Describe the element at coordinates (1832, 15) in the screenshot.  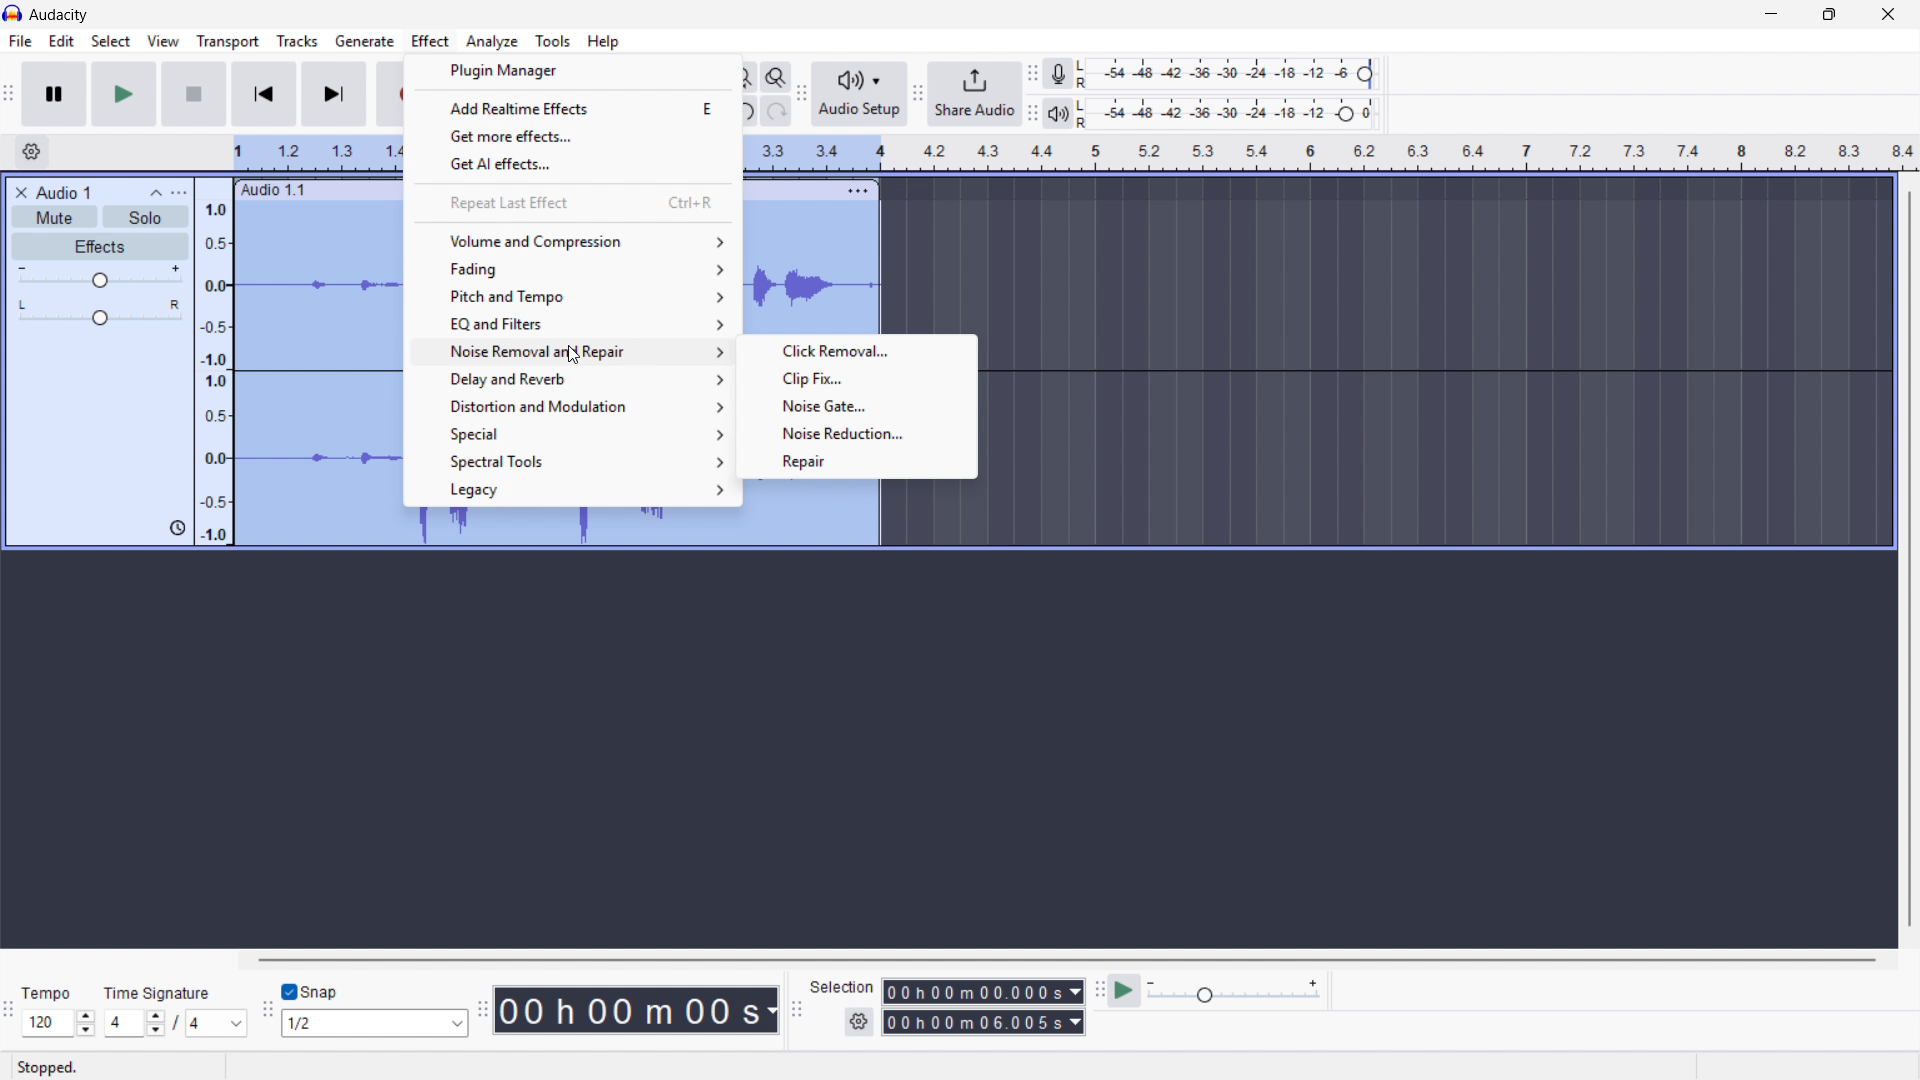
I see `Maximise` at that location.